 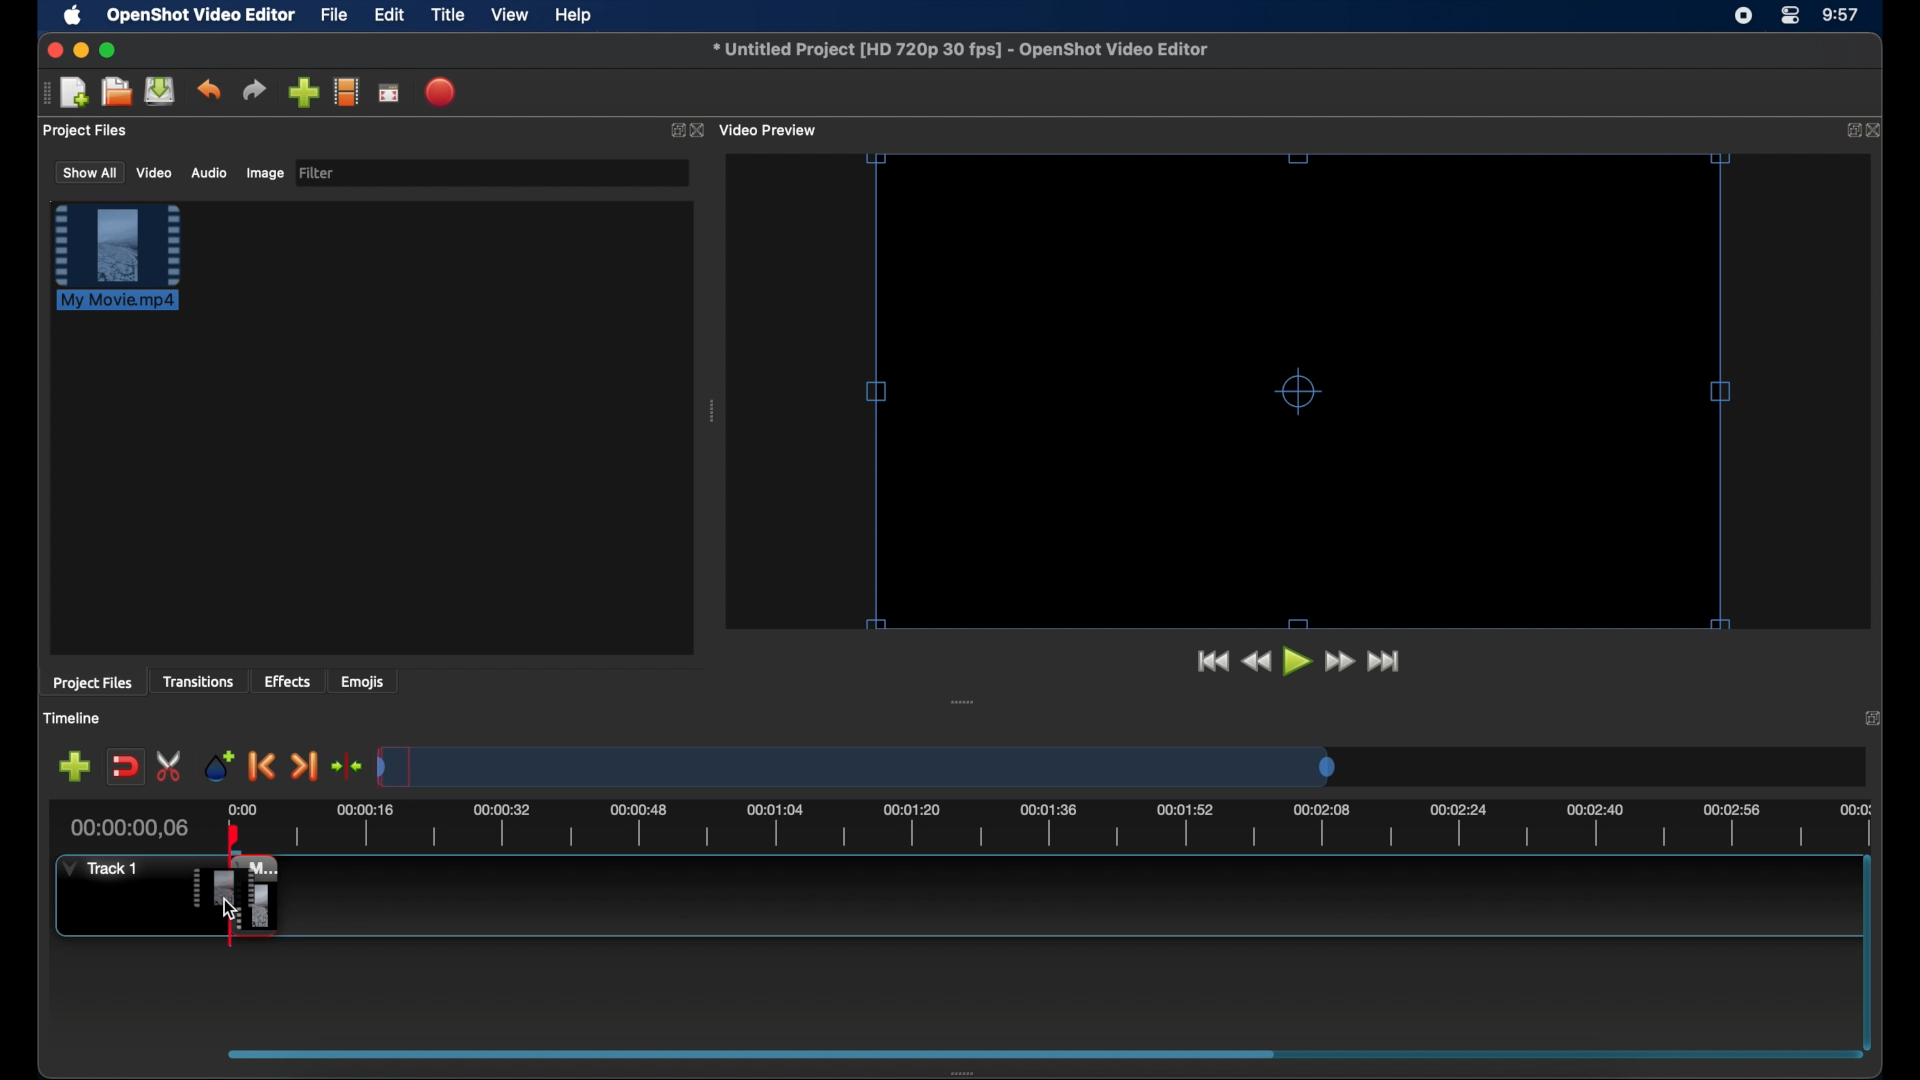 I want to click on current time indicator, so click(x=130, y=828).